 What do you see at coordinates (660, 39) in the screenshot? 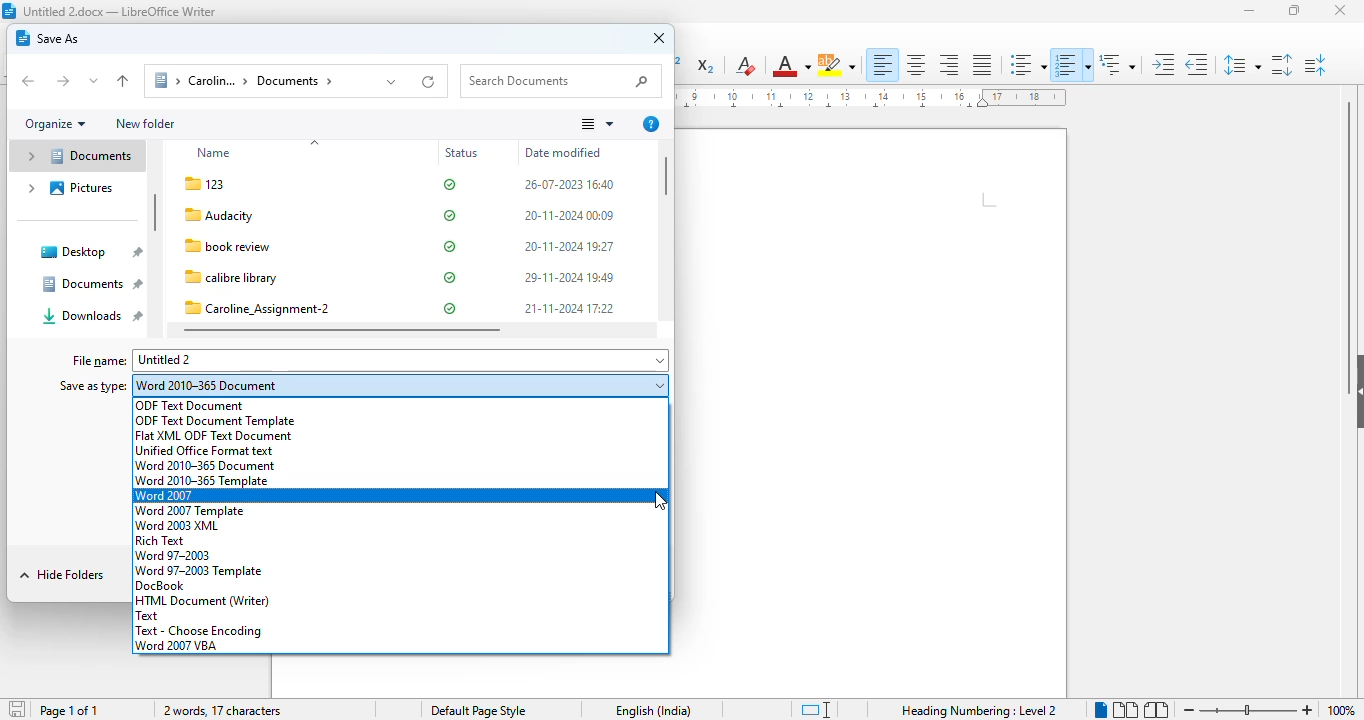
I see `close` at bounding box center [660, 39].